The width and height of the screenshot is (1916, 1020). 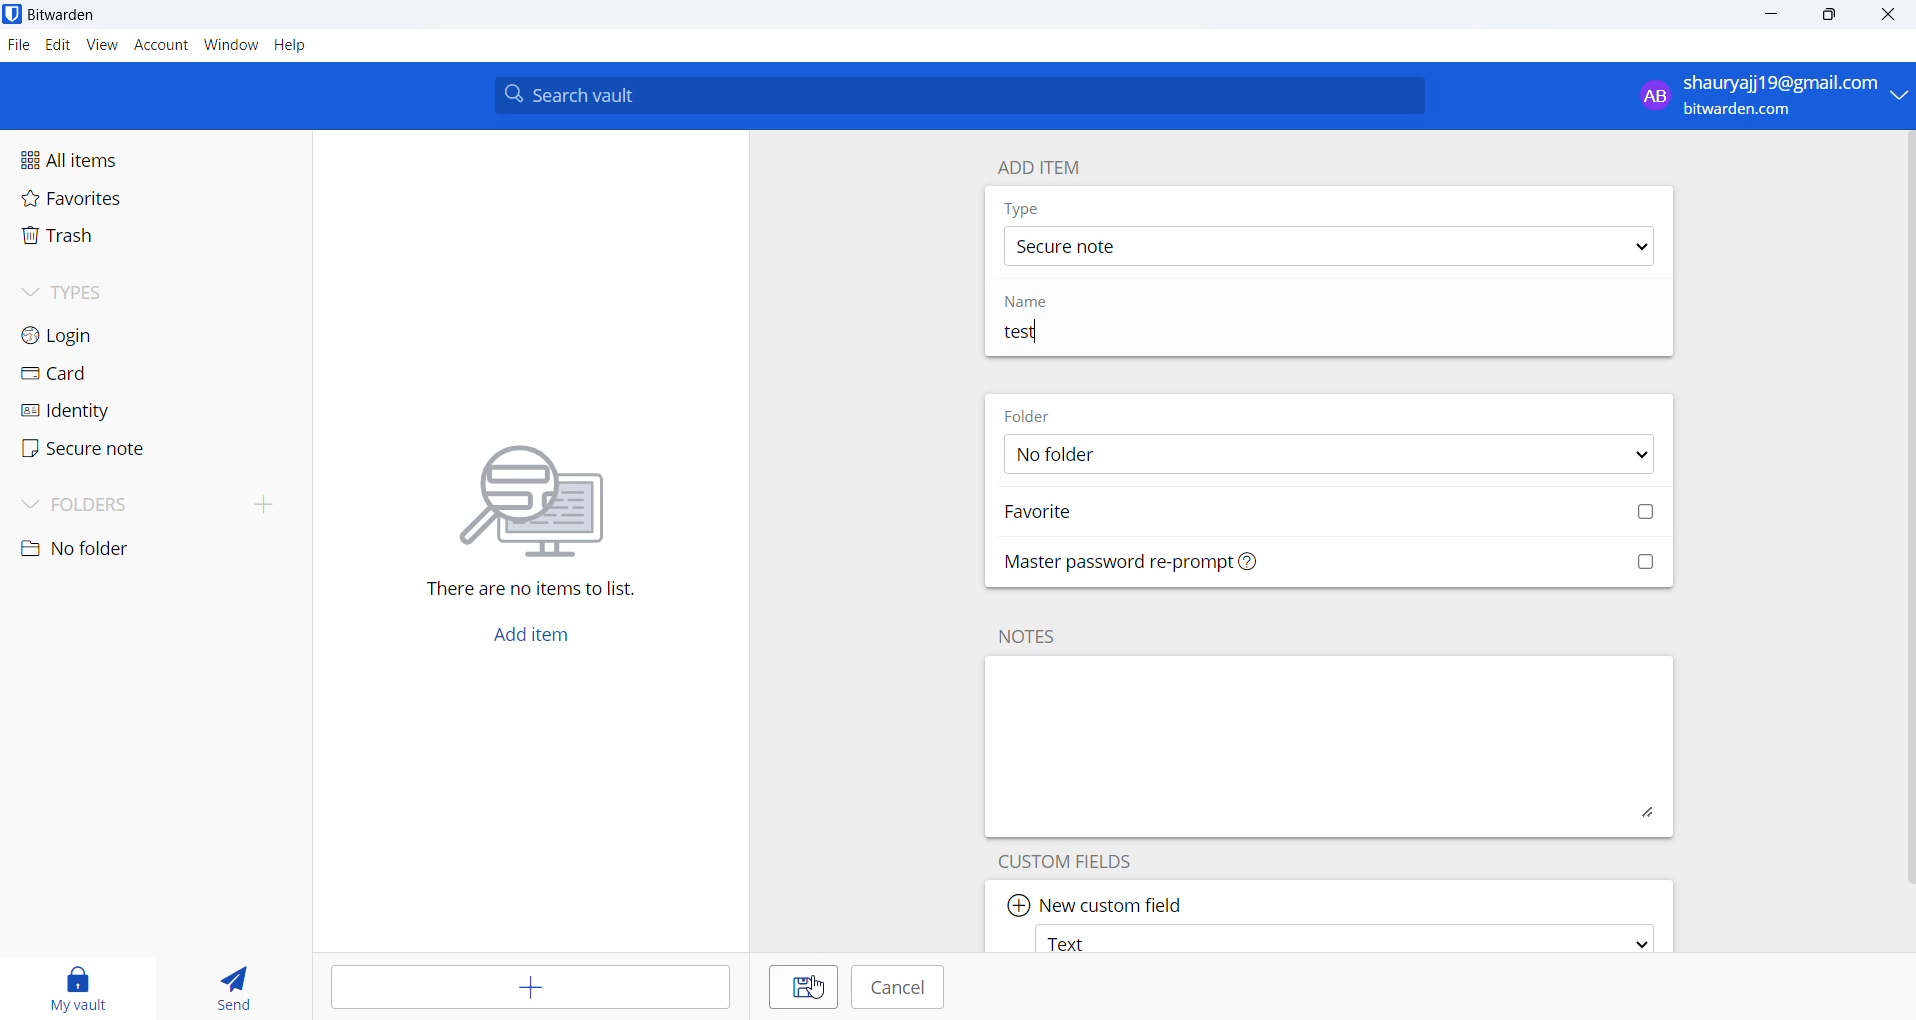 I want to click on title, so click(x=1210, y=334).